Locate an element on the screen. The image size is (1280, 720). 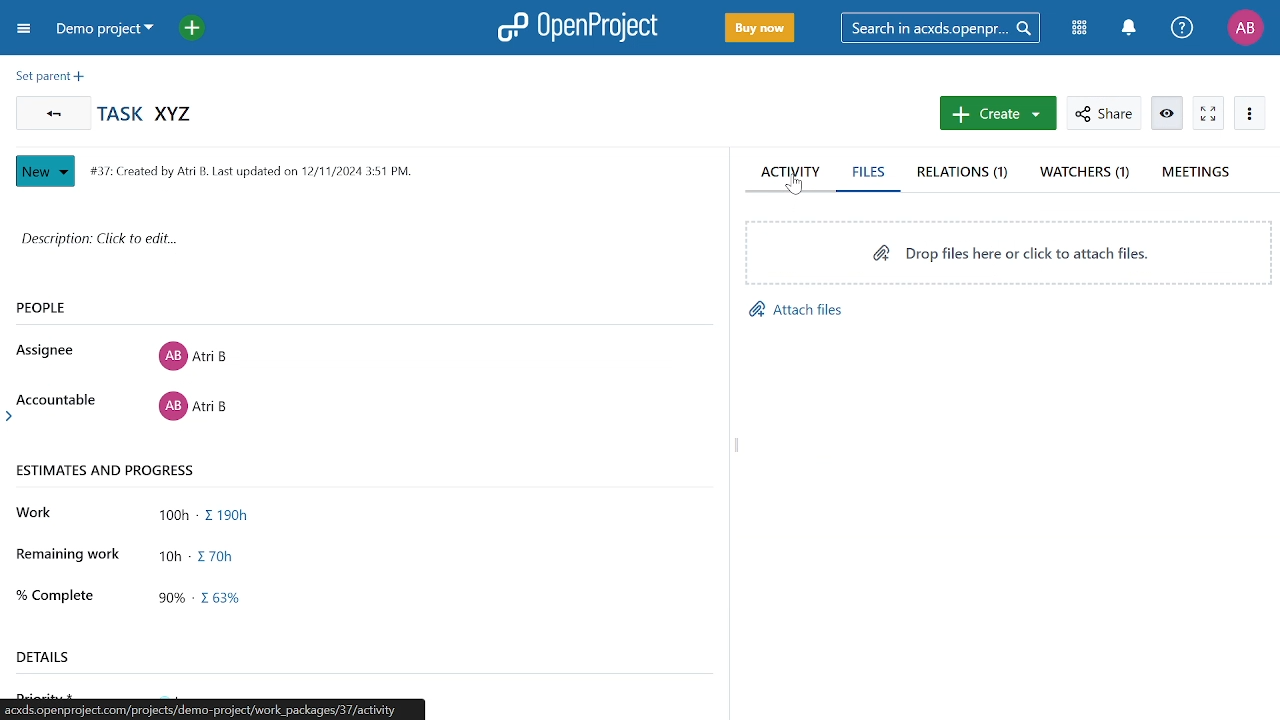
Attach files is located at coordinates (795, 312).